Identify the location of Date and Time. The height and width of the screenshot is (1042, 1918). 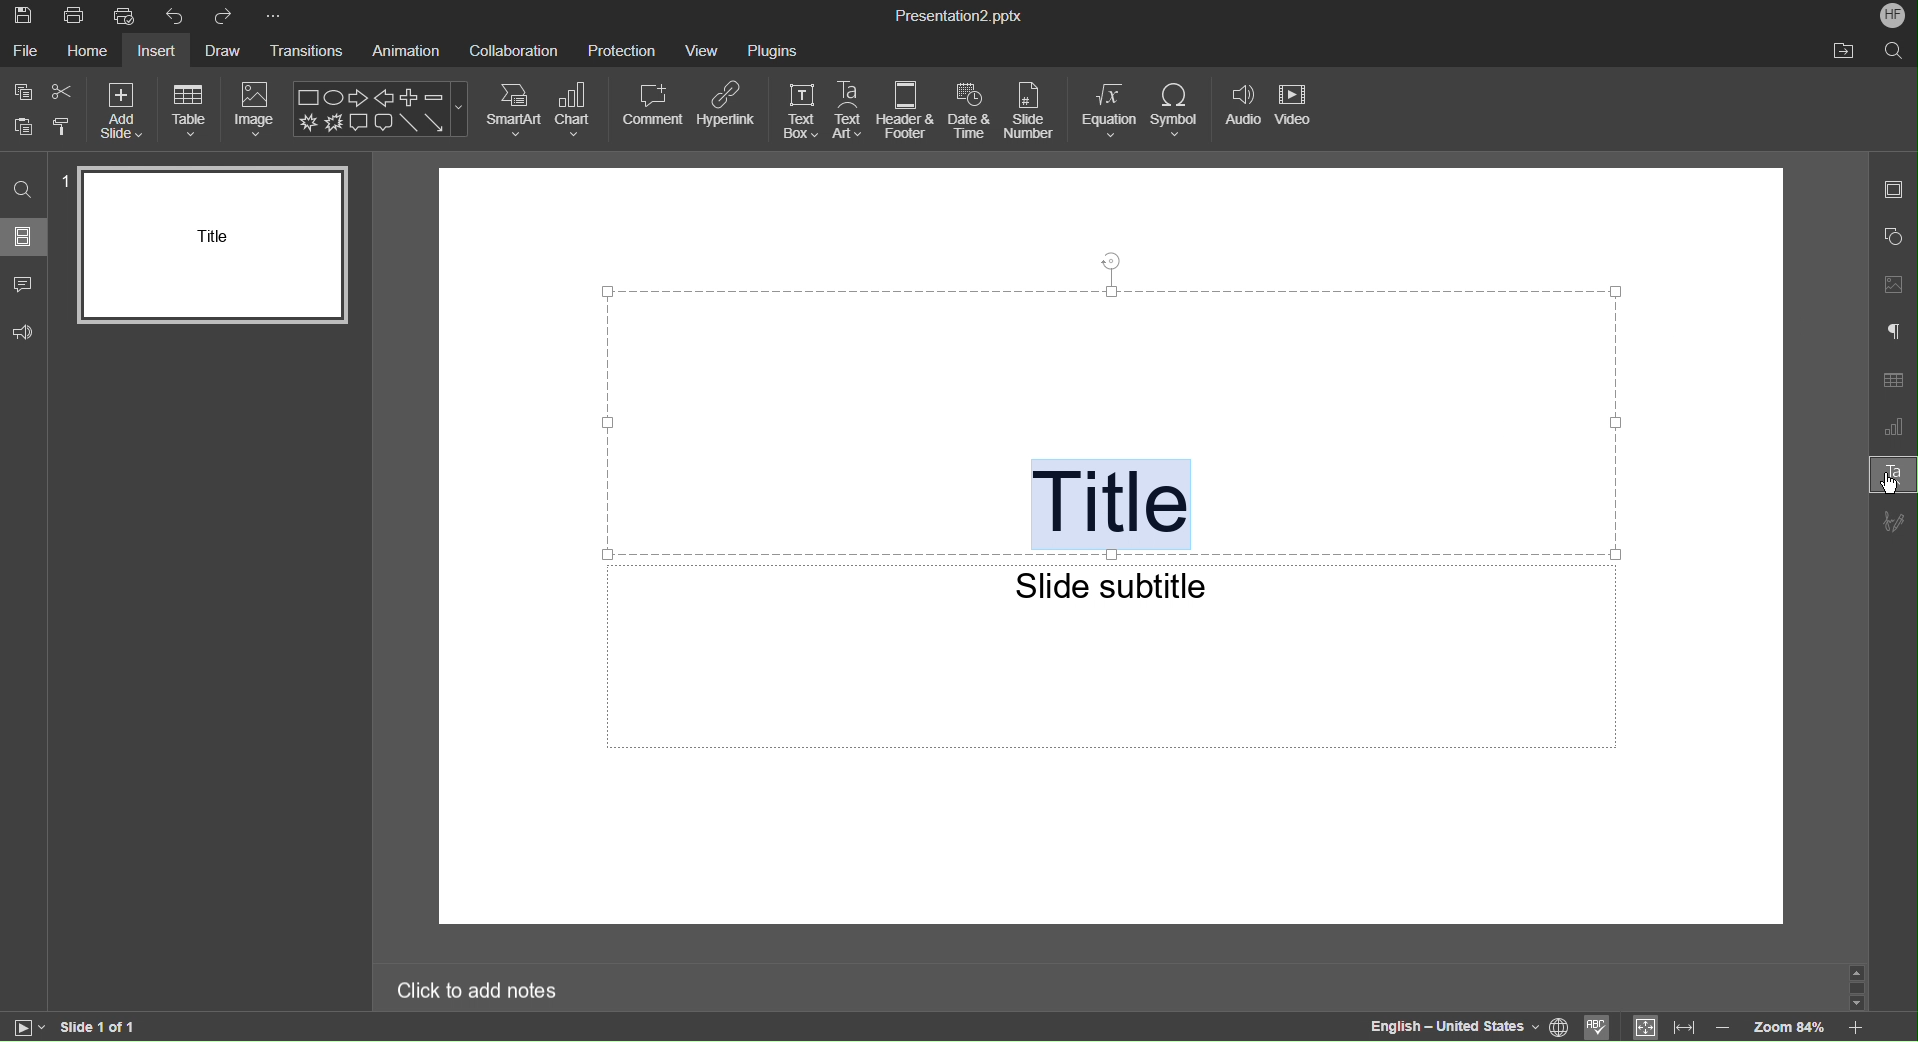
(972, 111).